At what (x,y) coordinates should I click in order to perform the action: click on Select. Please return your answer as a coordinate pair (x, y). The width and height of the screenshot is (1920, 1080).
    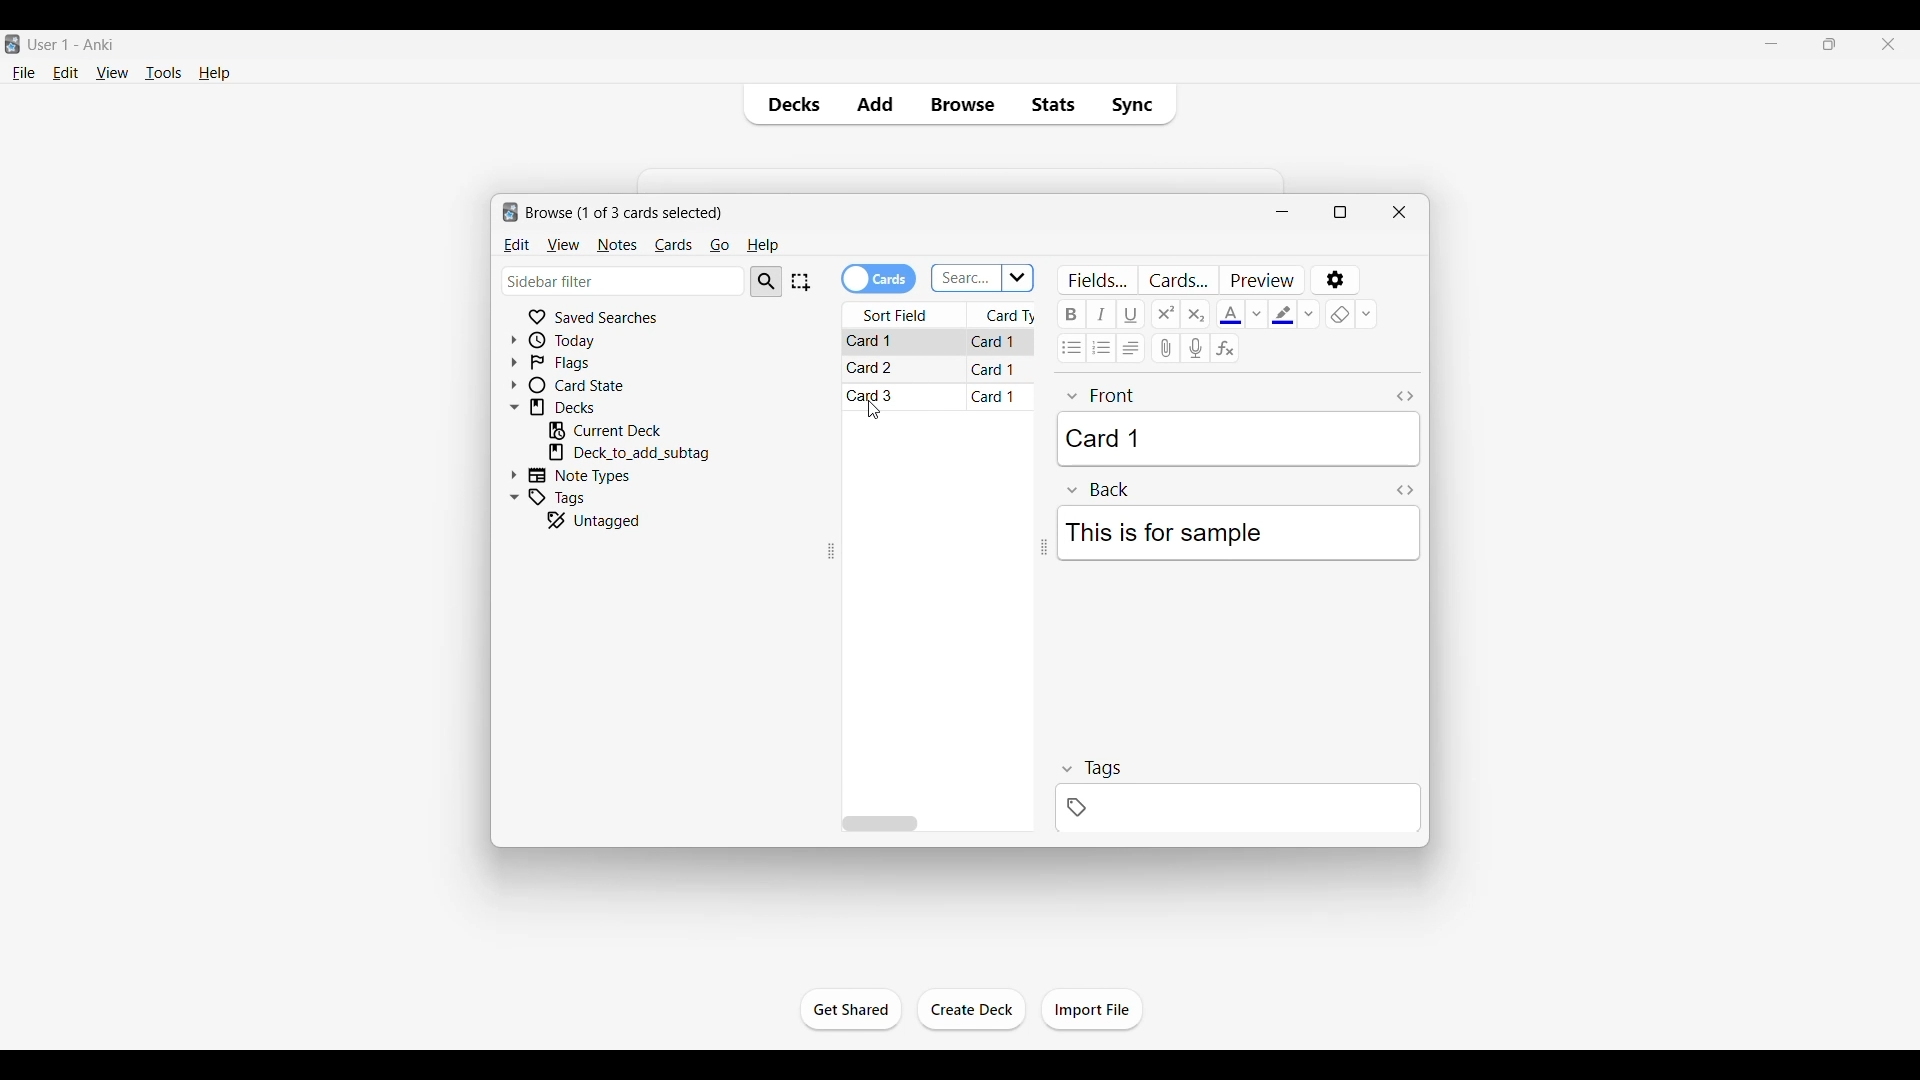
    Looking at the image, I should click on (800, 282).